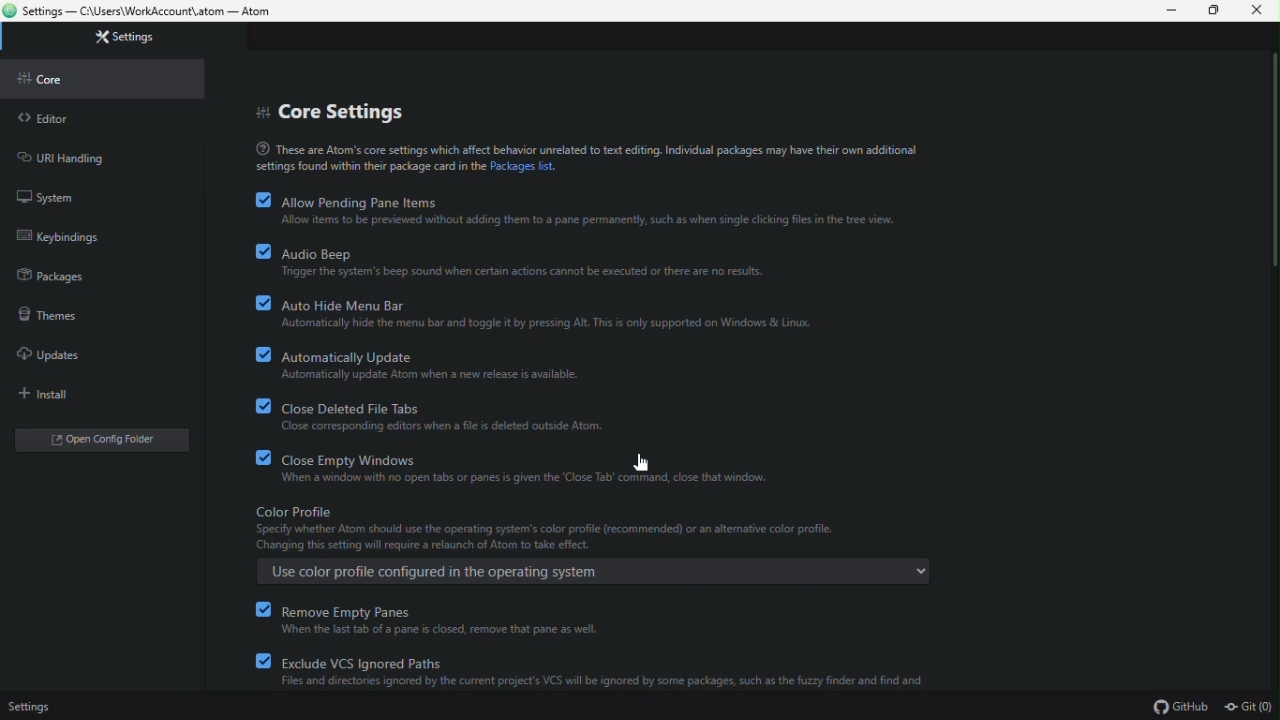 The height and width of the screenshot is (720, 1280). I want to click on Cursor, so click(644, 463).